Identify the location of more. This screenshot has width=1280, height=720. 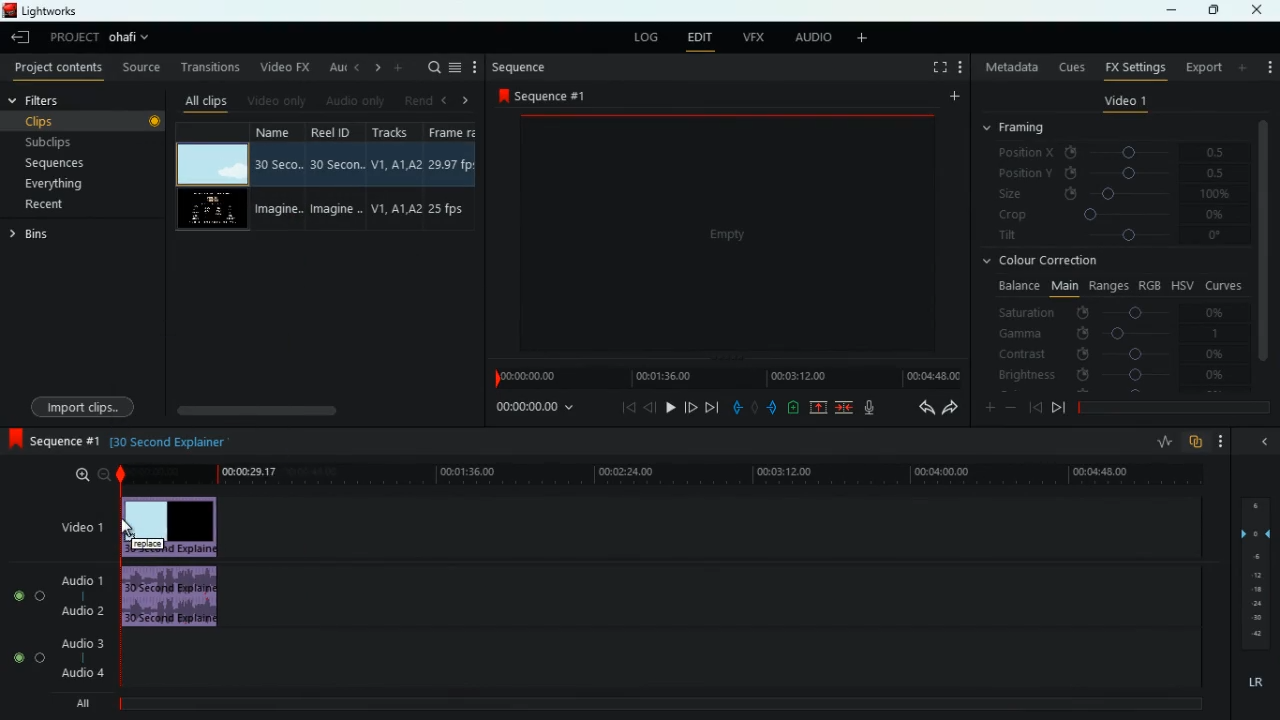
(1243, 67).